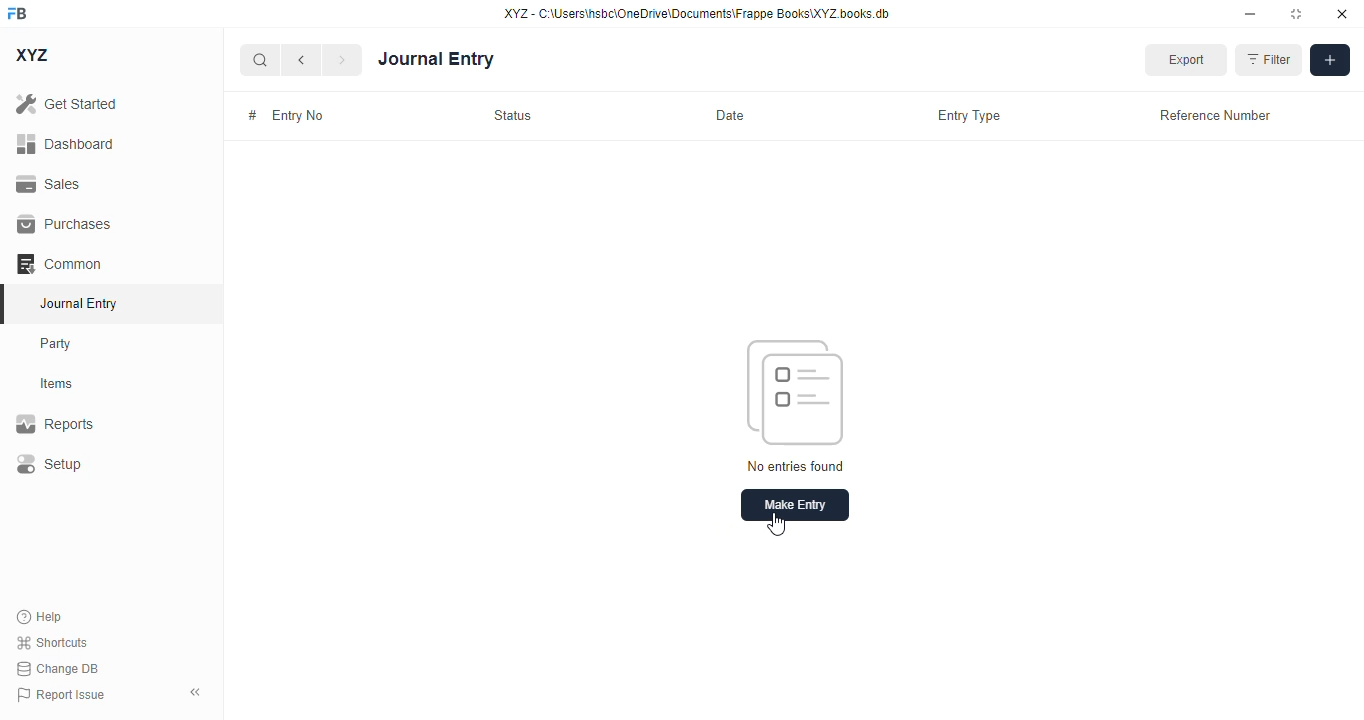 The height and width of the screenshot is (720, 1364). Describe the element at coordinates (197, 692) in the screenshot. I see `toggle sidebar` at that location.